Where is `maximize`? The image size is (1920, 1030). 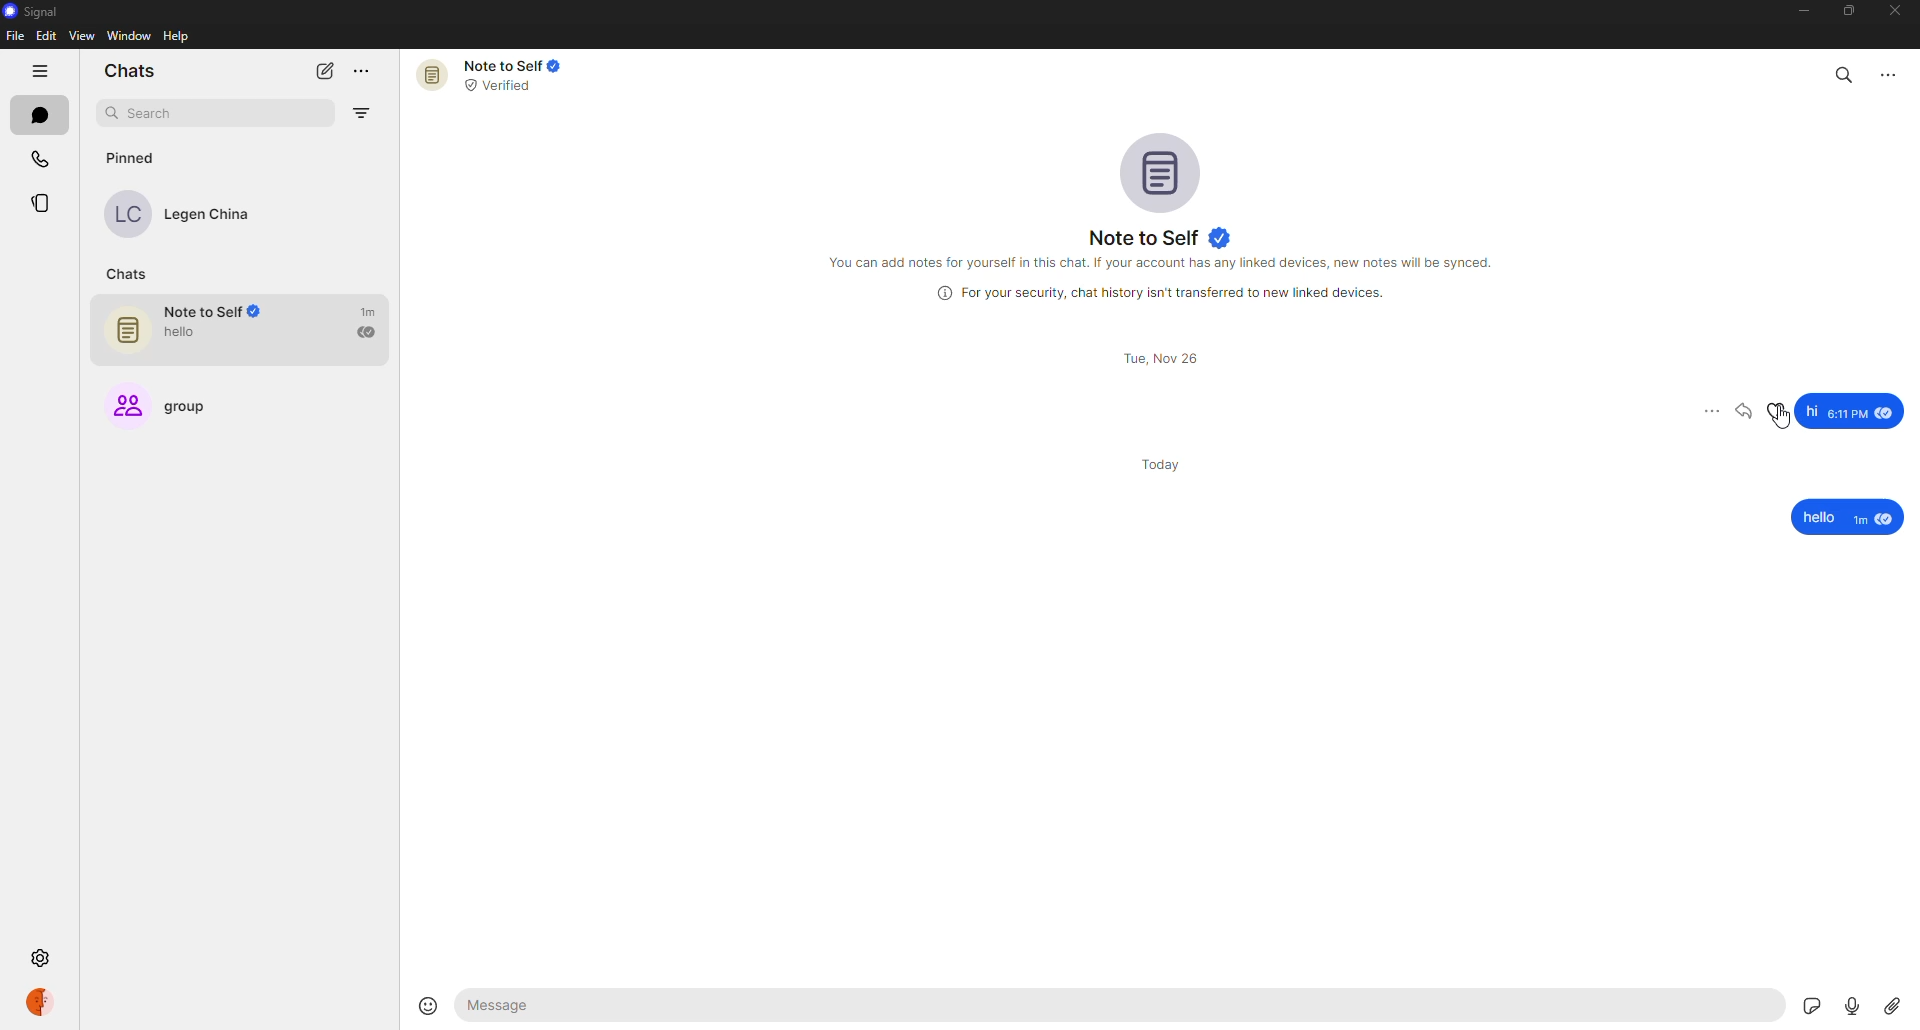 maximize is located at coordinates (1846, 13).